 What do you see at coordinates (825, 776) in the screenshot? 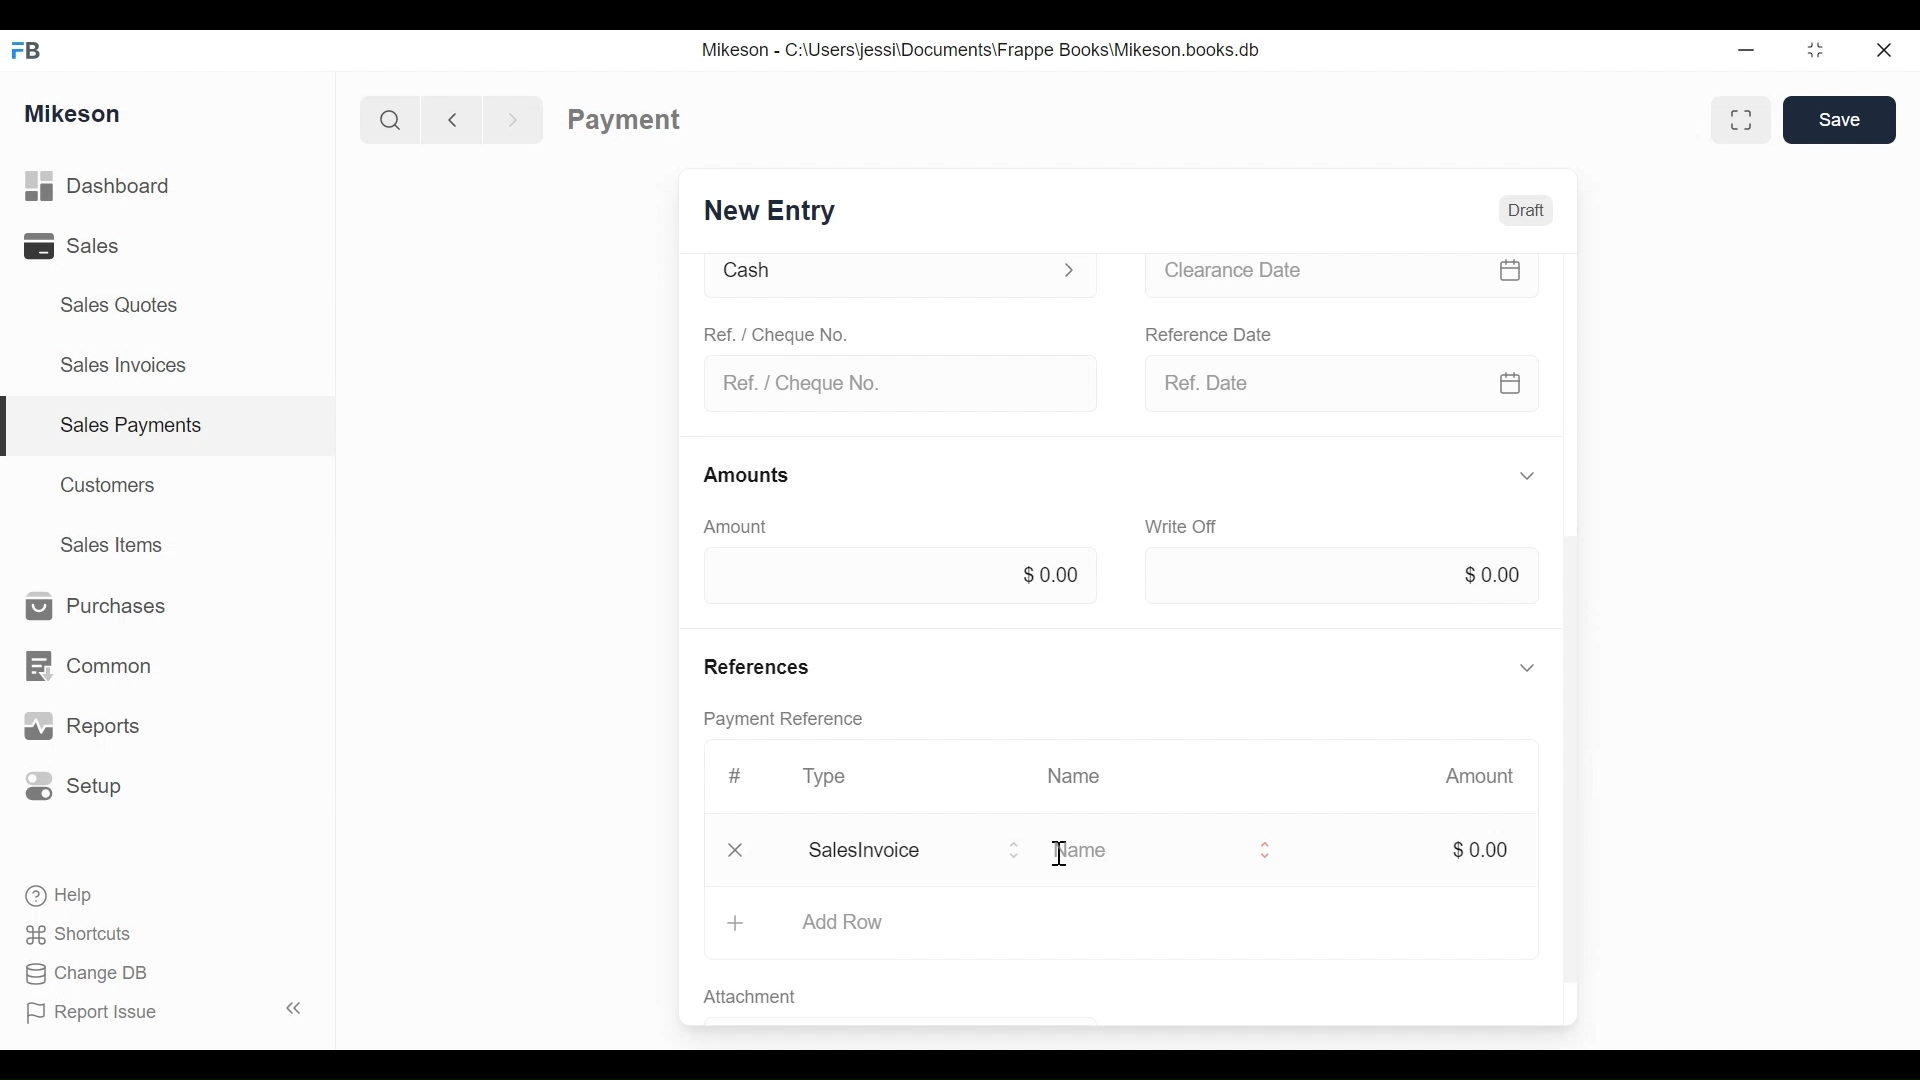
I see `Type` at bounding box center [825, 776].